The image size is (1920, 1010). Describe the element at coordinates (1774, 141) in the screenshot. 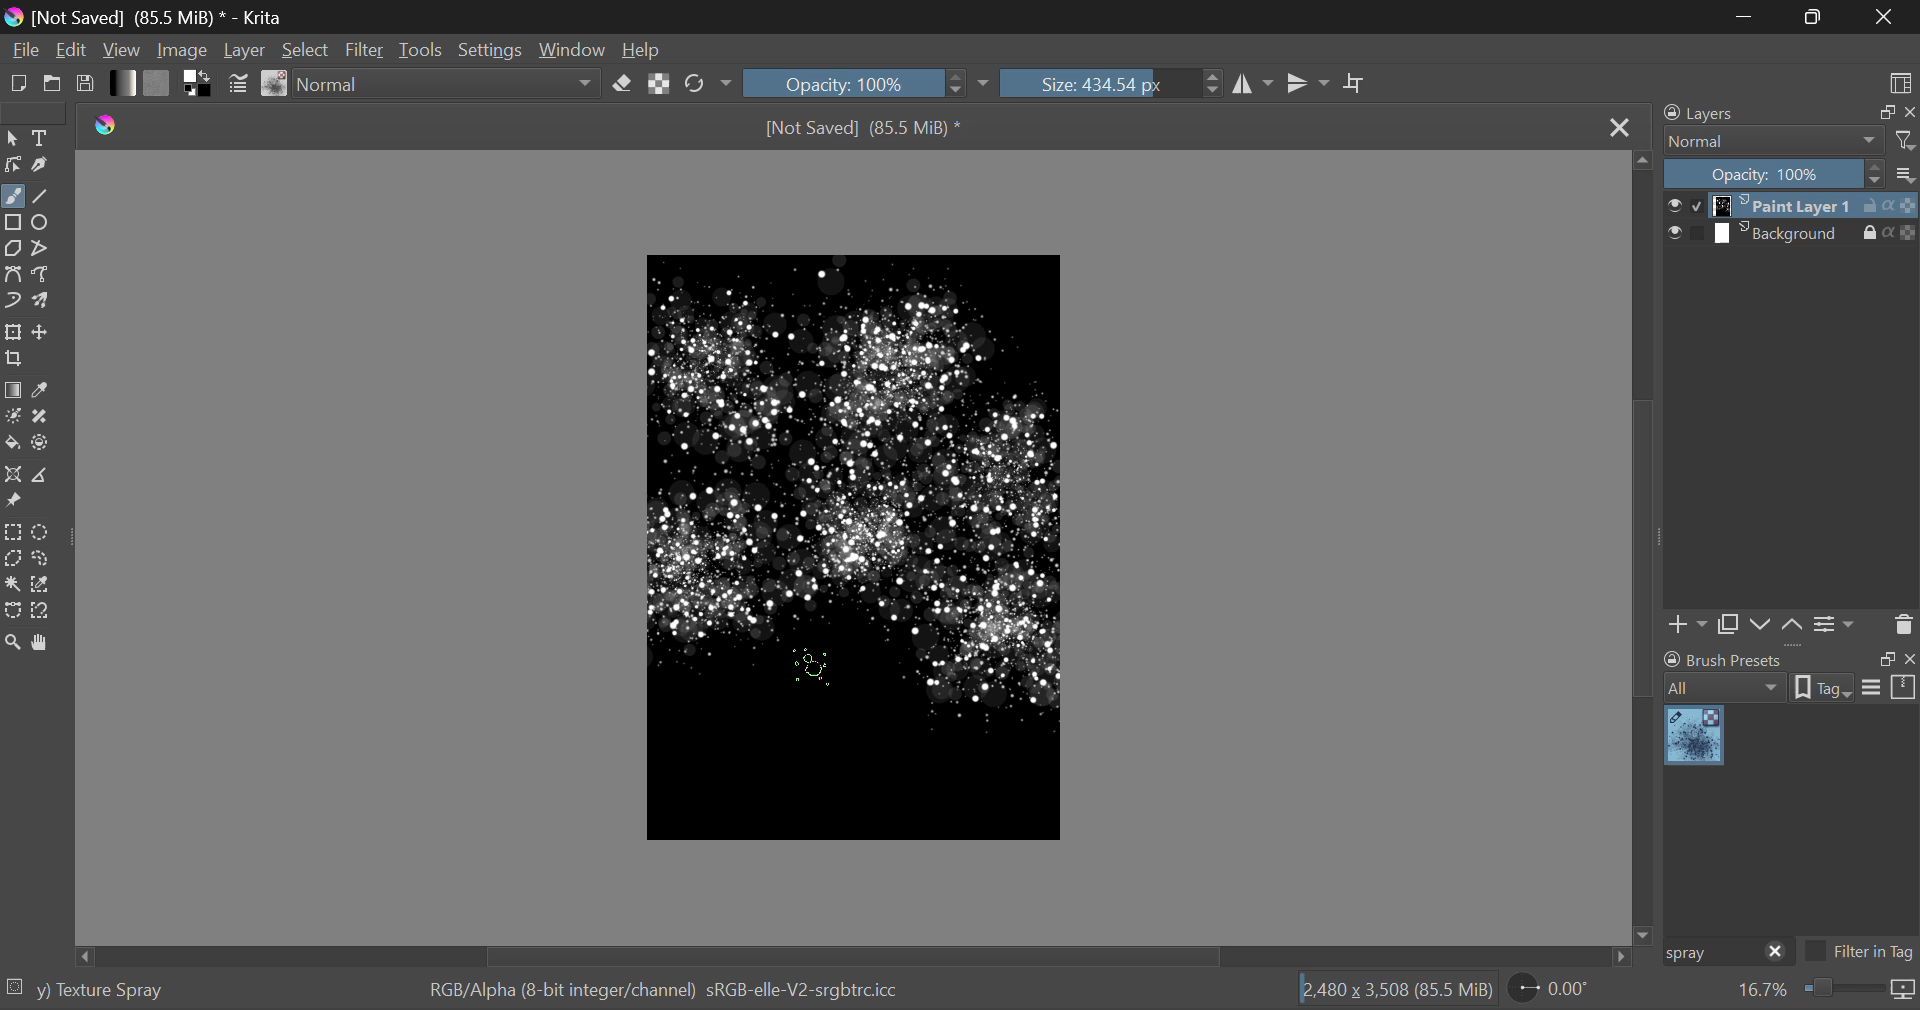

I see `normal` at that location.